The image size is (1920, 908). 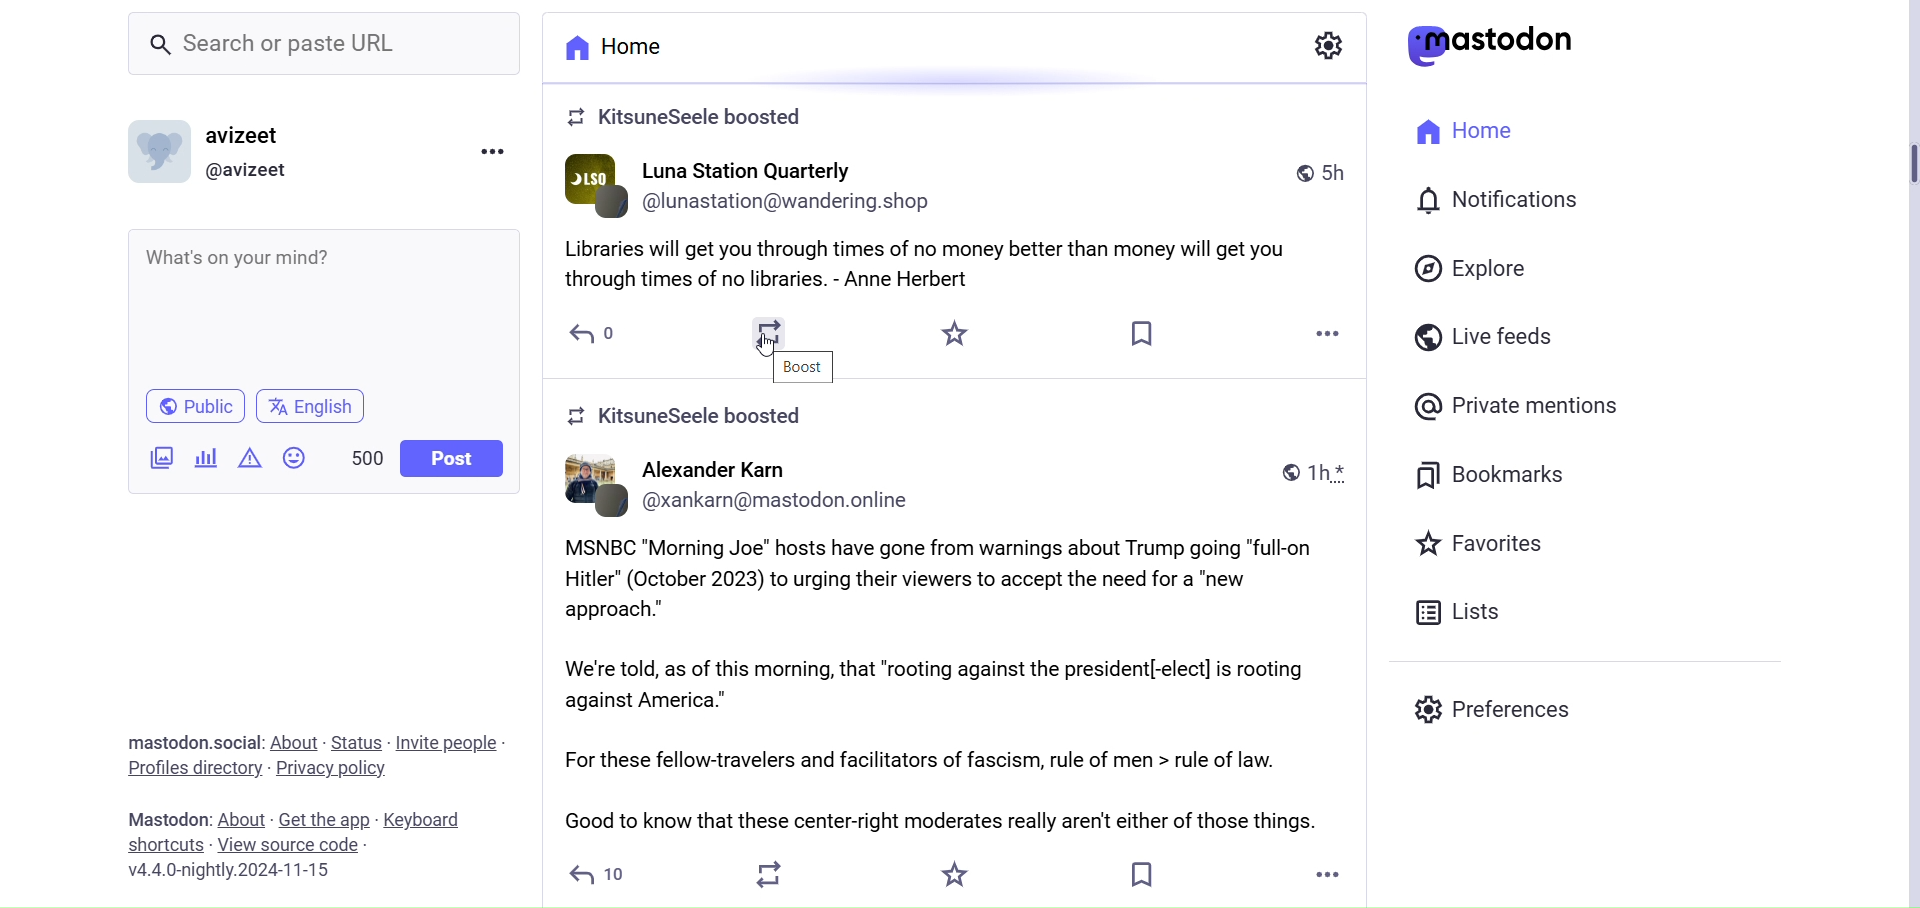 What do you see at coordinates (296, 457) in the screenshot?
I see `Emoji` at bounding box center [296, 457].